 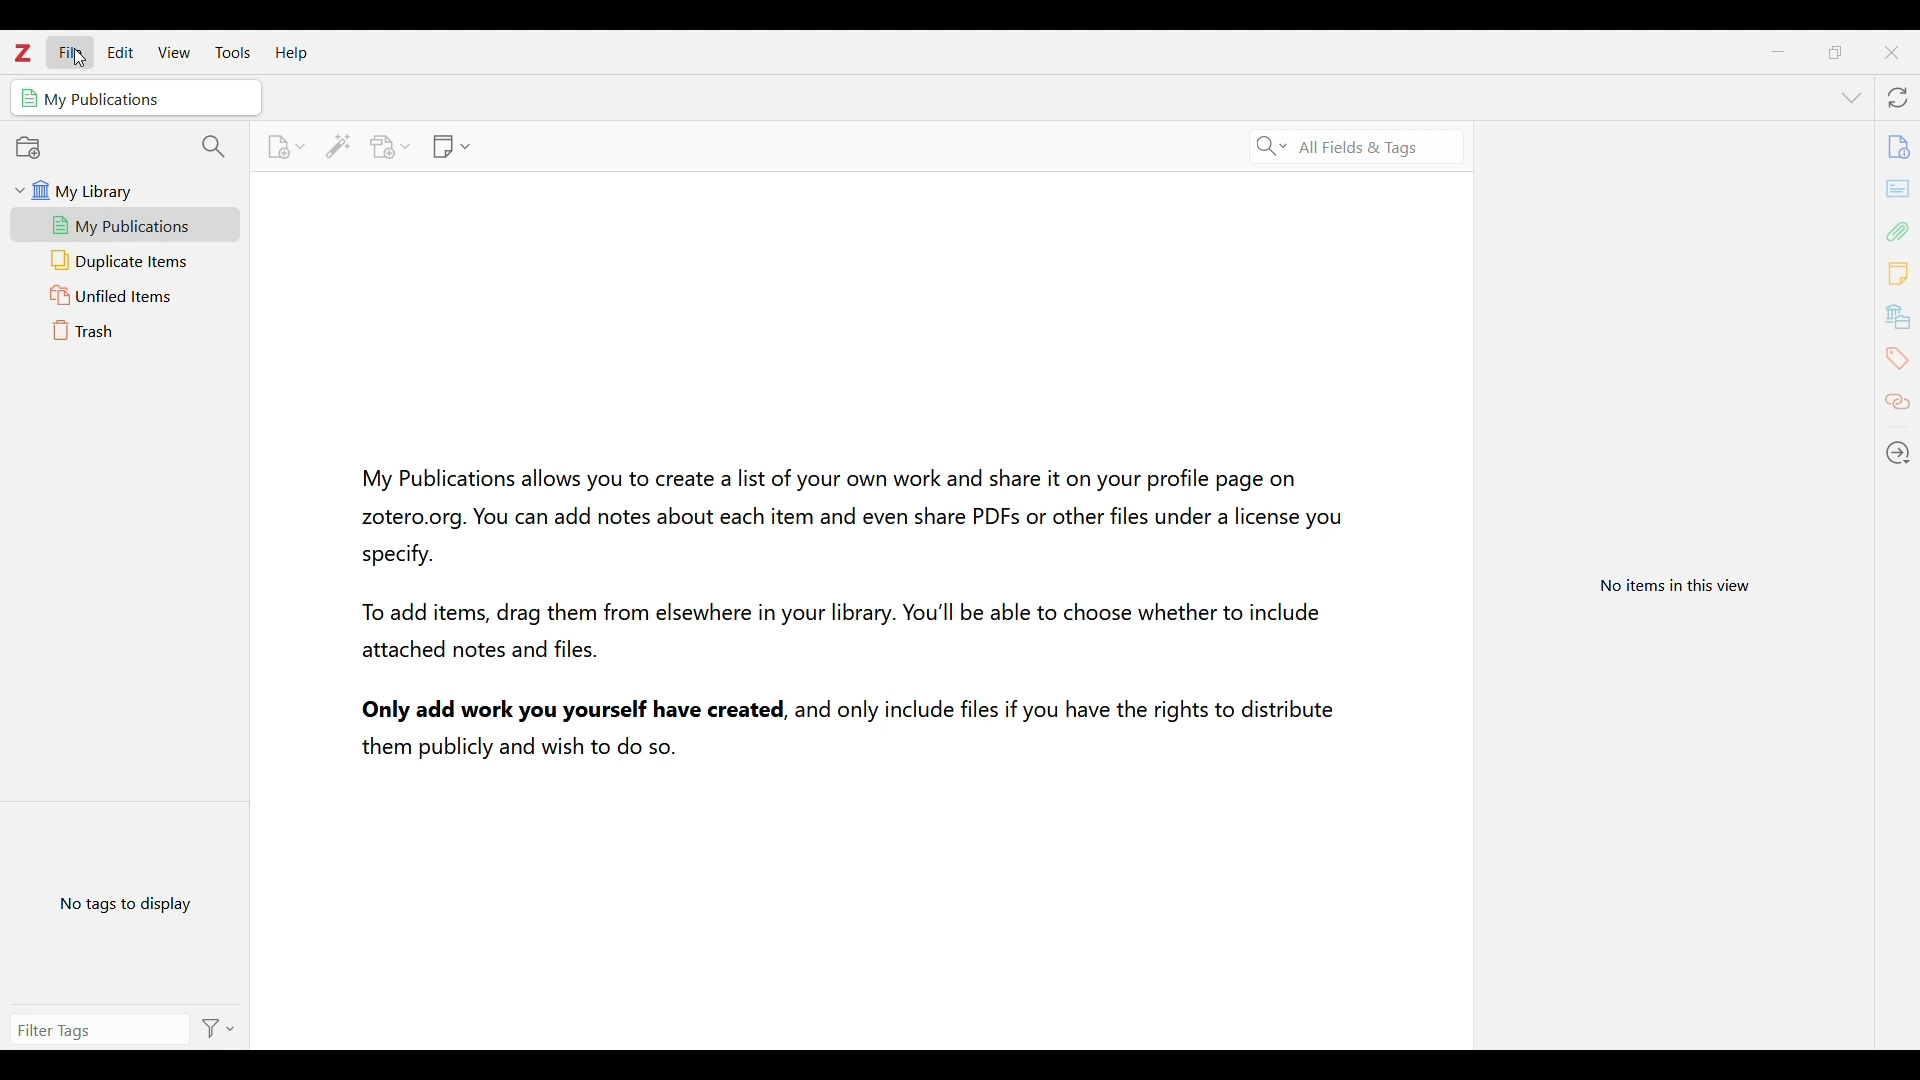 I want to click on Software logo, so click(x=23, y=53).